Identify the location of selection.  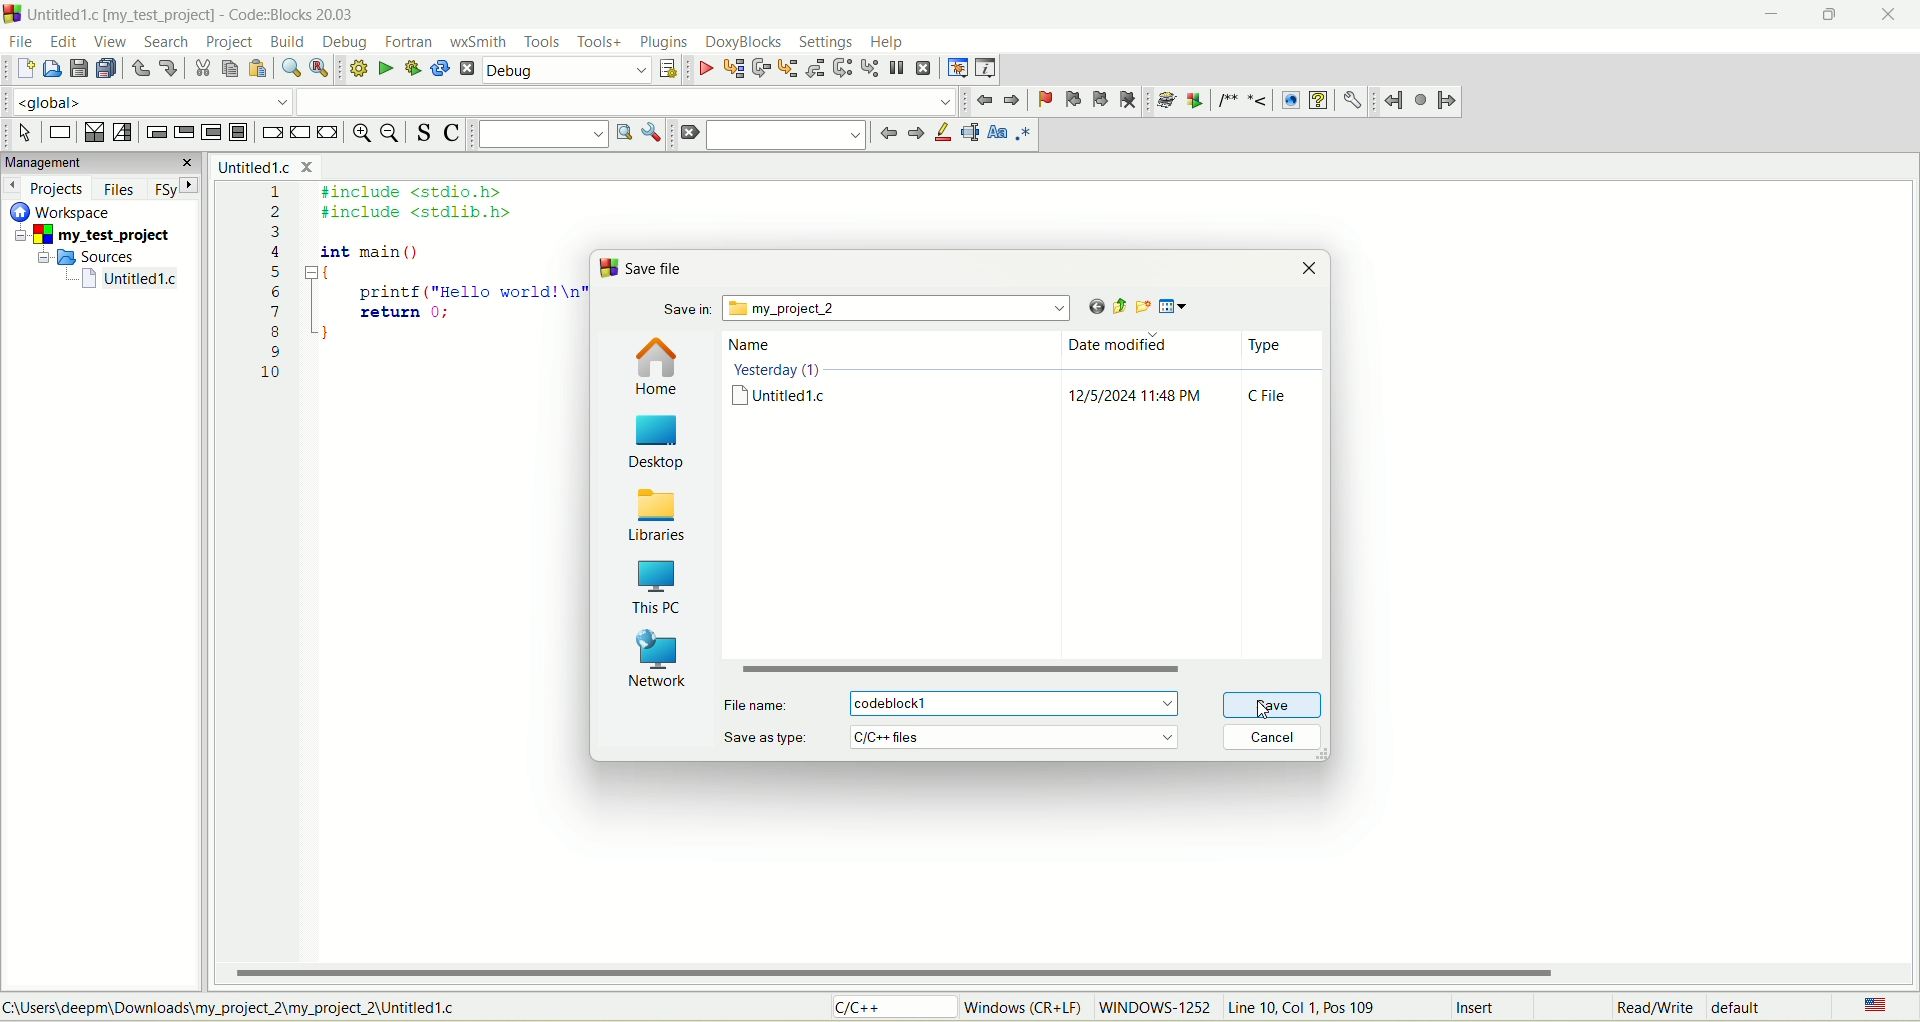
(123, 134).